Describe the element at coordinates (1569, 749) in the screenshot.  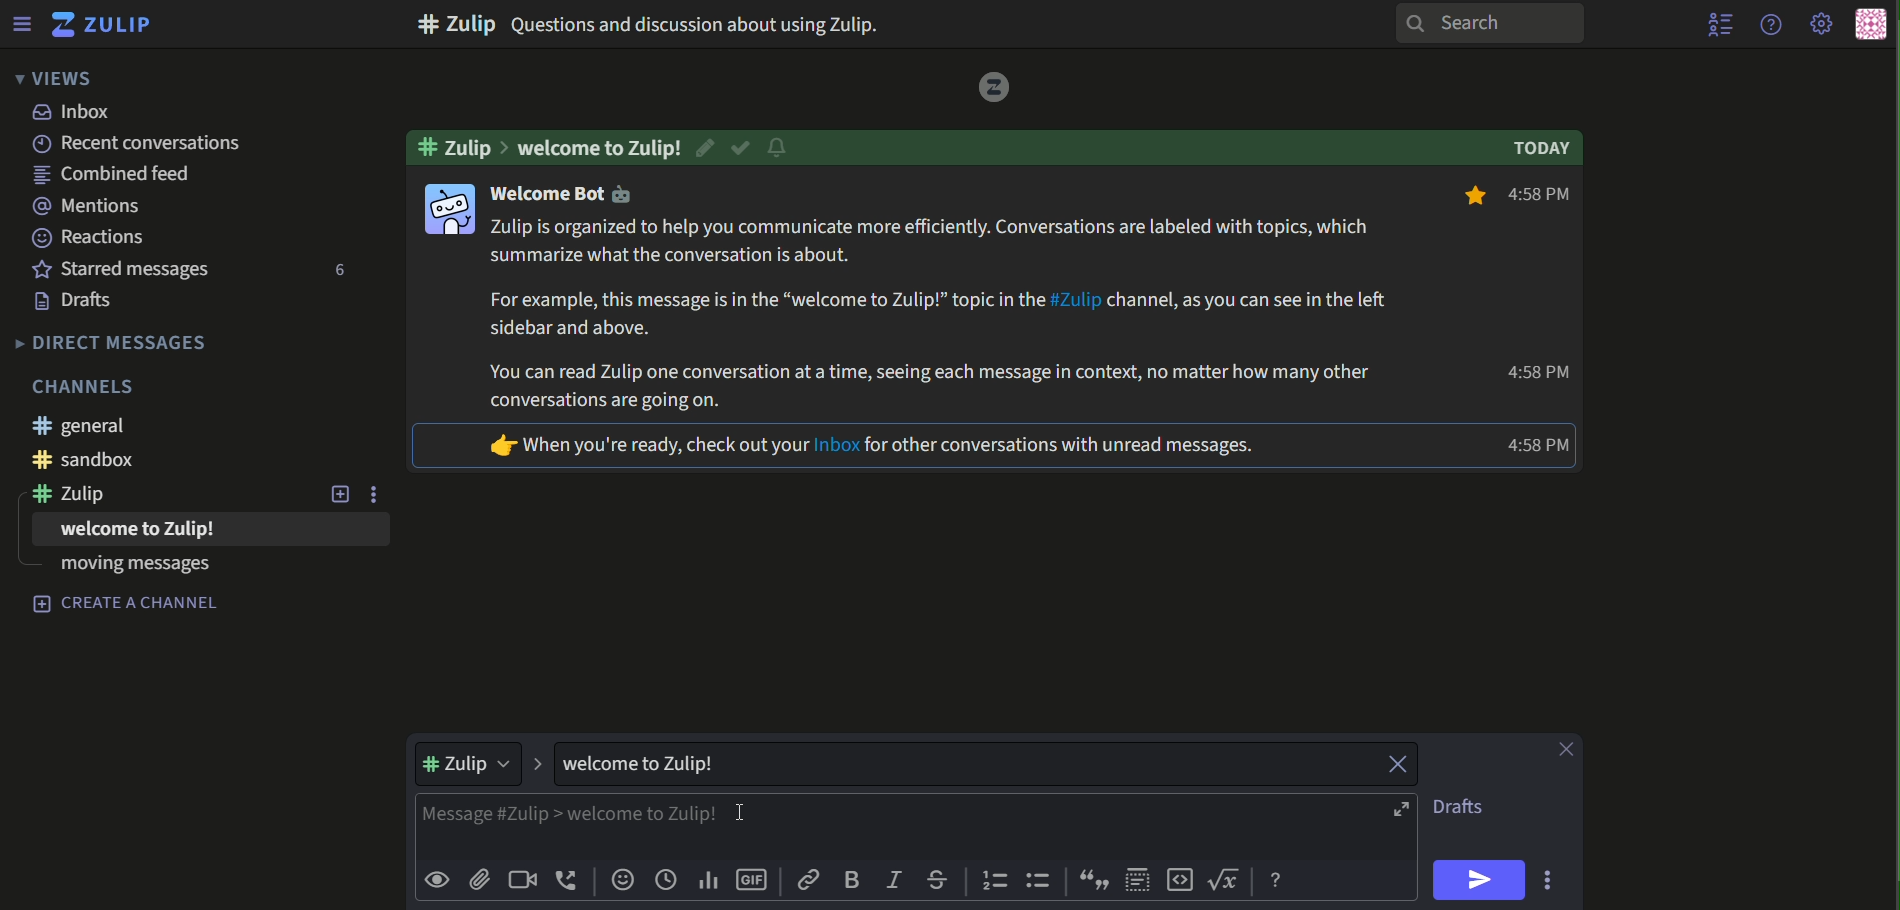
I see `close` at that location.